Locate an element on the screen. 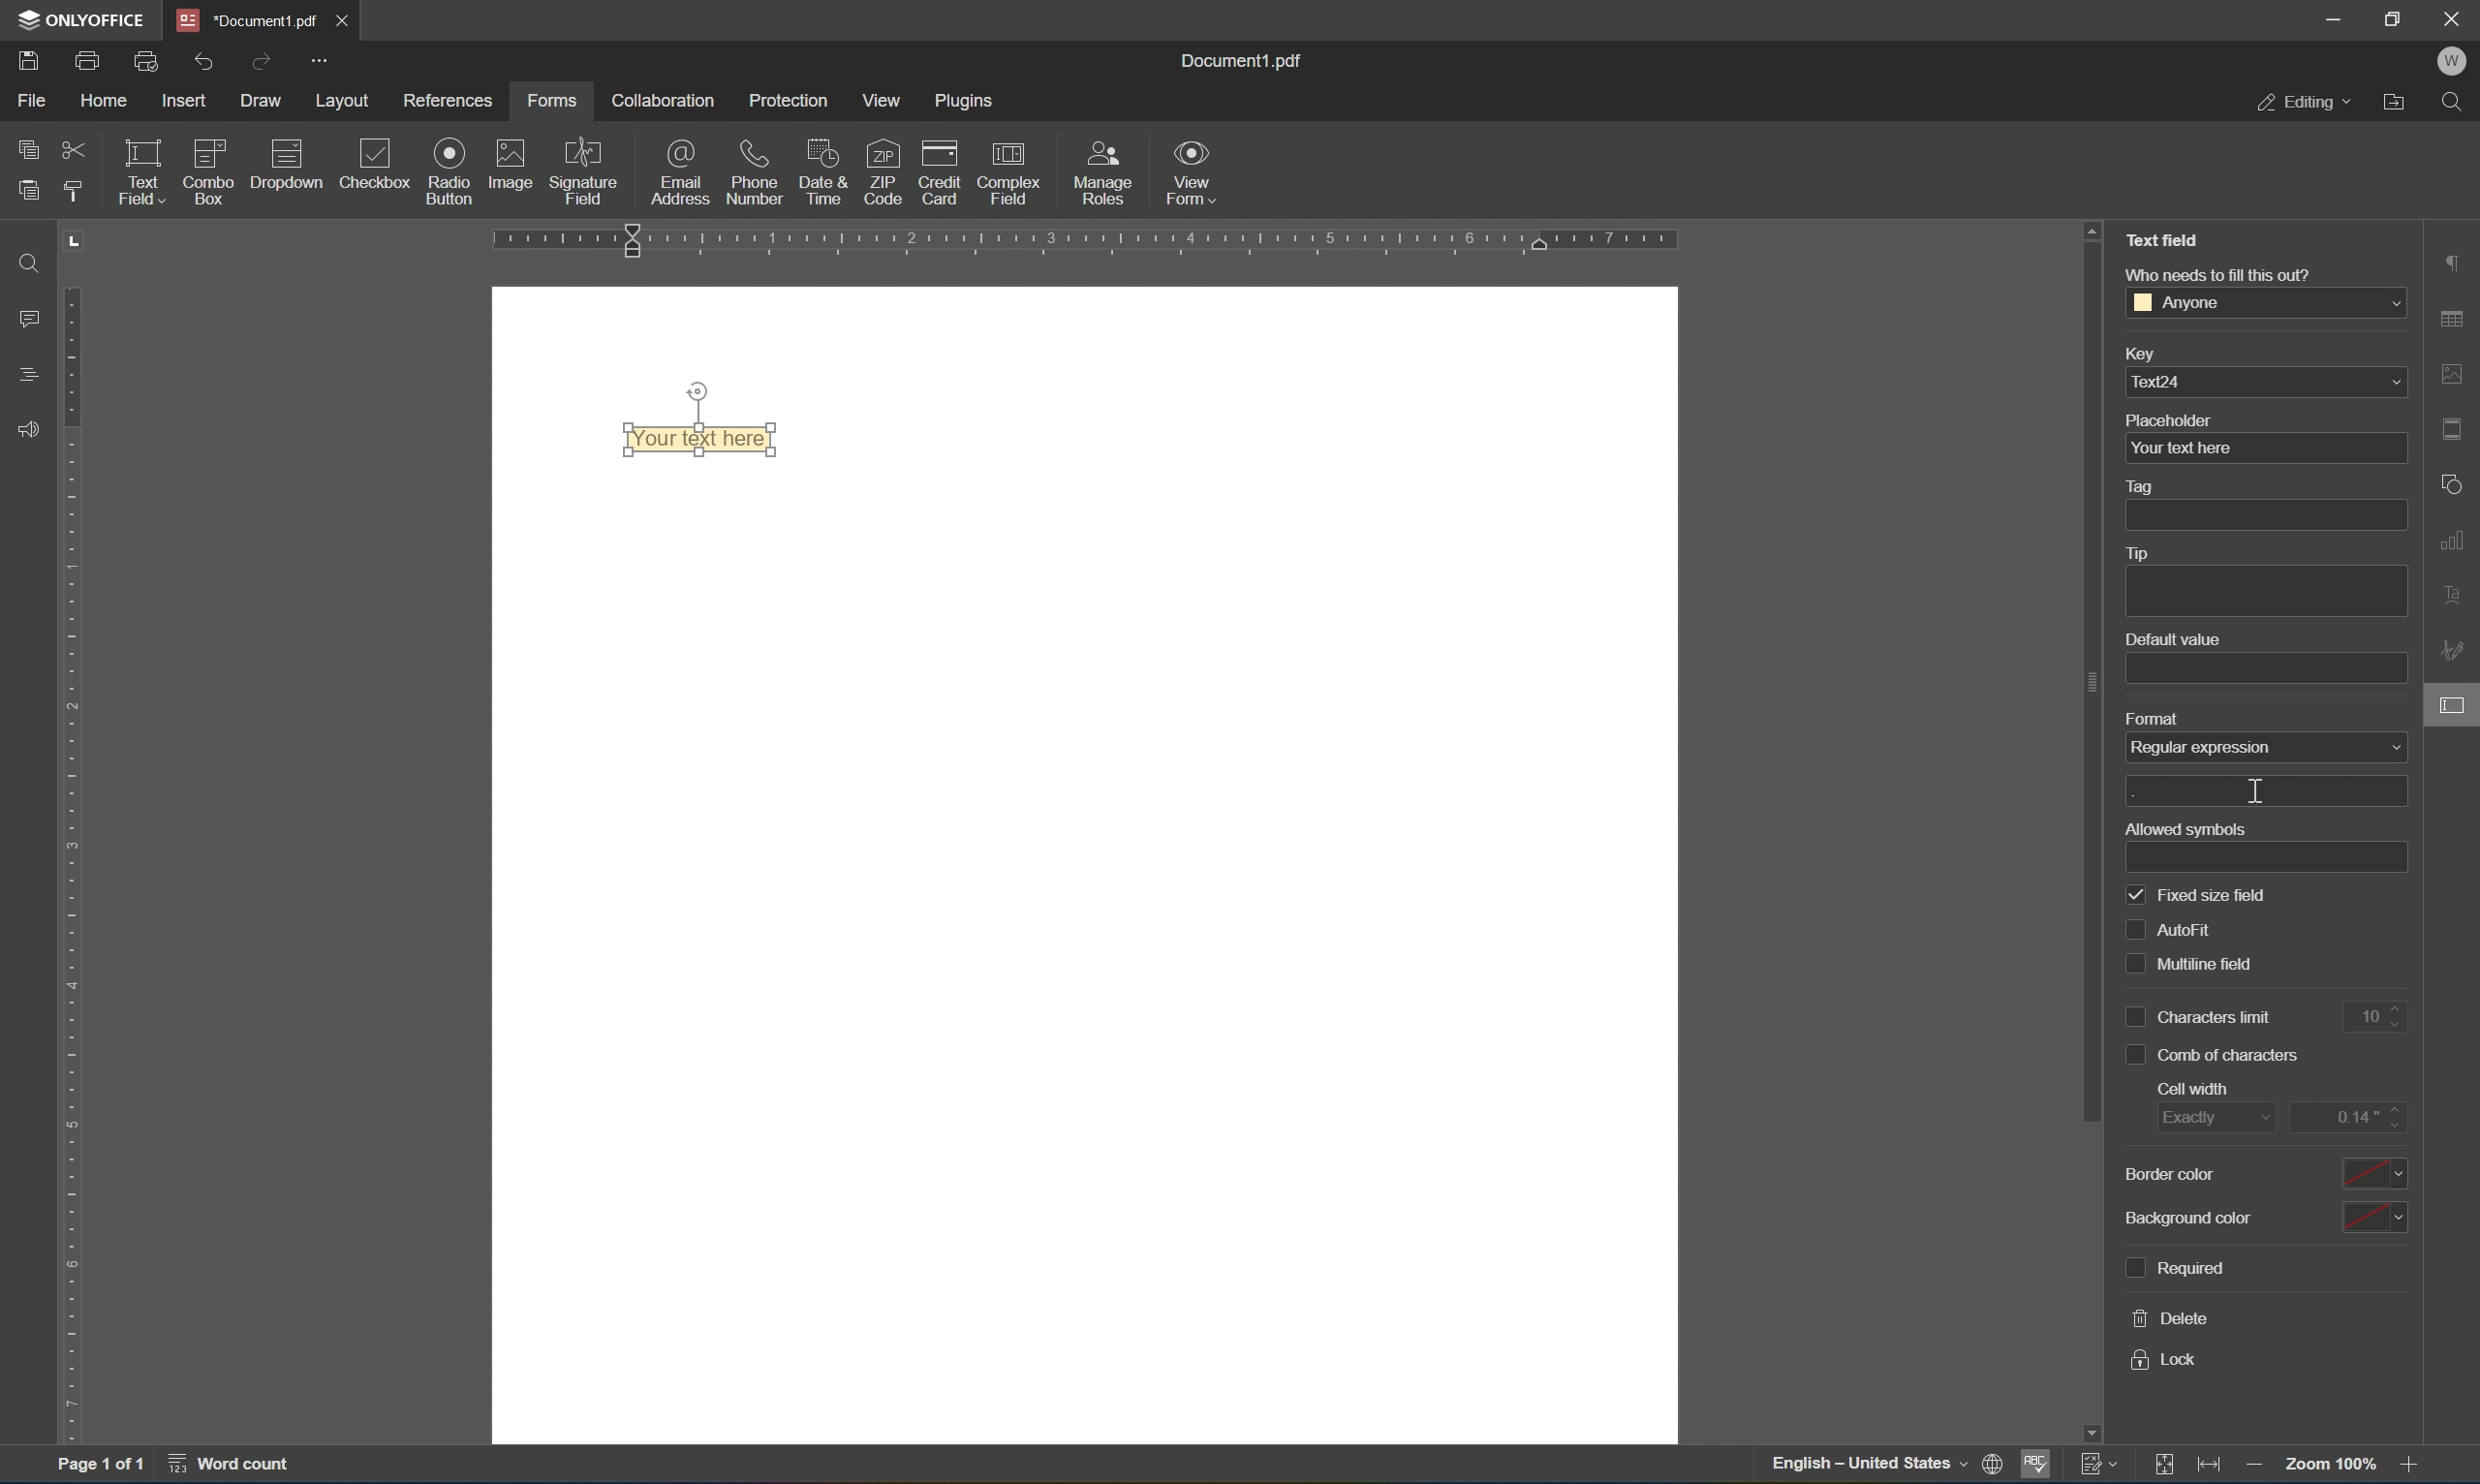 This screenshot has height=1484, width=2480. close is located at coordinates (2455, 16).